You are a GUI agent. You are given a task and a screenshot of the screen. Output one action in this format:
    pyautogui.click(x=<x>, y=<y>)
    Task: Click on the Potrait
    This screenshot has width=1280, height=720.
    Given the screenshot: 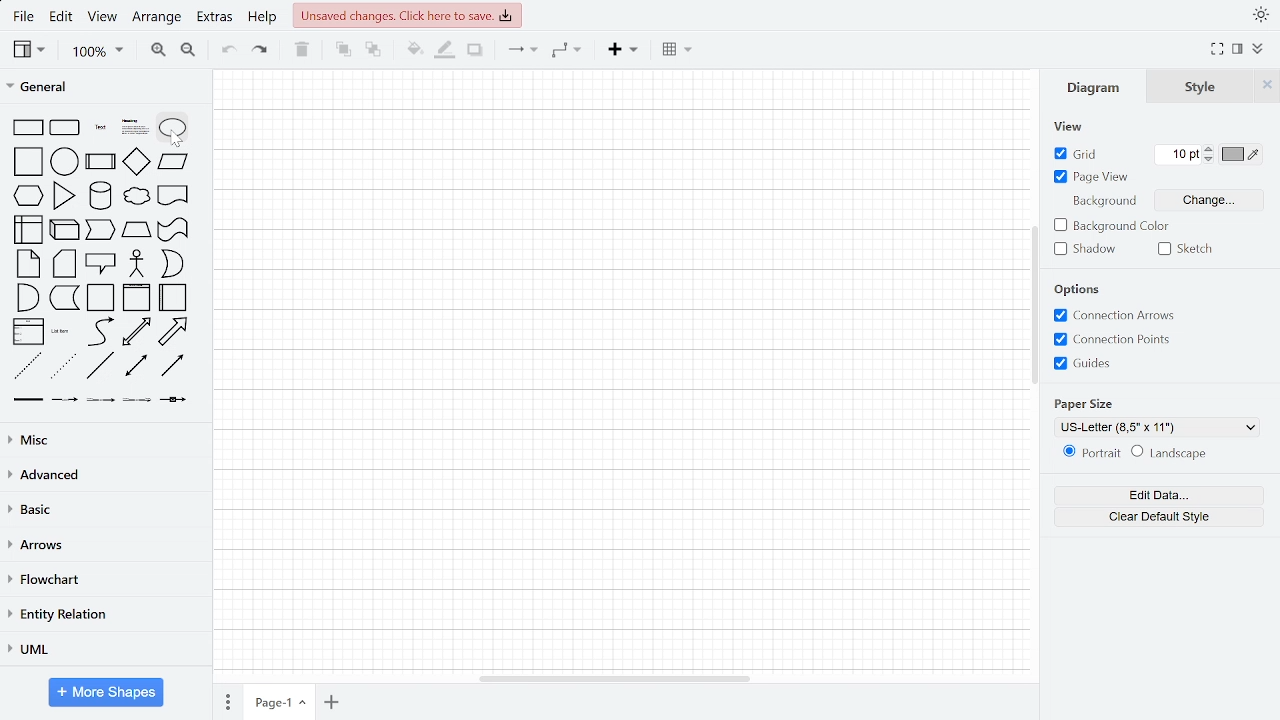 What is the action you would take?
    pyautogui.click(x=1090, y=453)
    